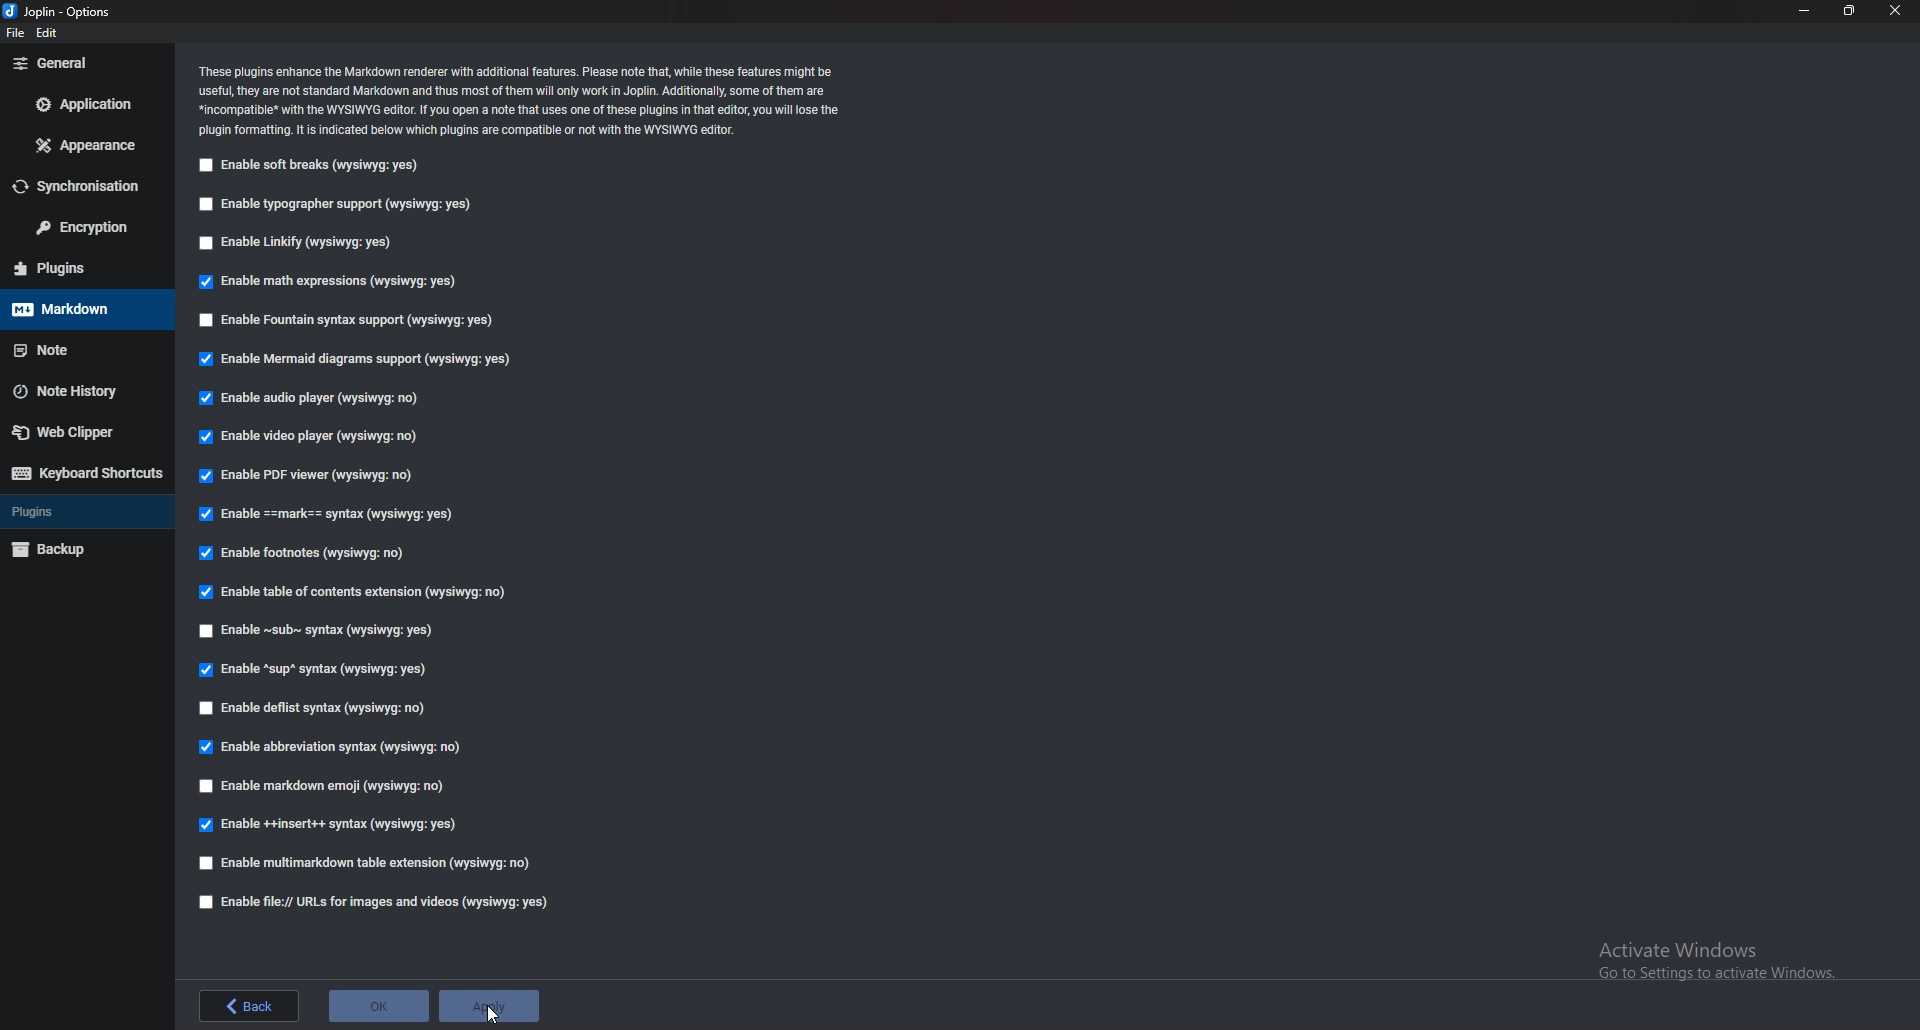  What do you see at coordinates (86, 227) in the screenshot?
I see `encryption` at bounding box center [86, 227].